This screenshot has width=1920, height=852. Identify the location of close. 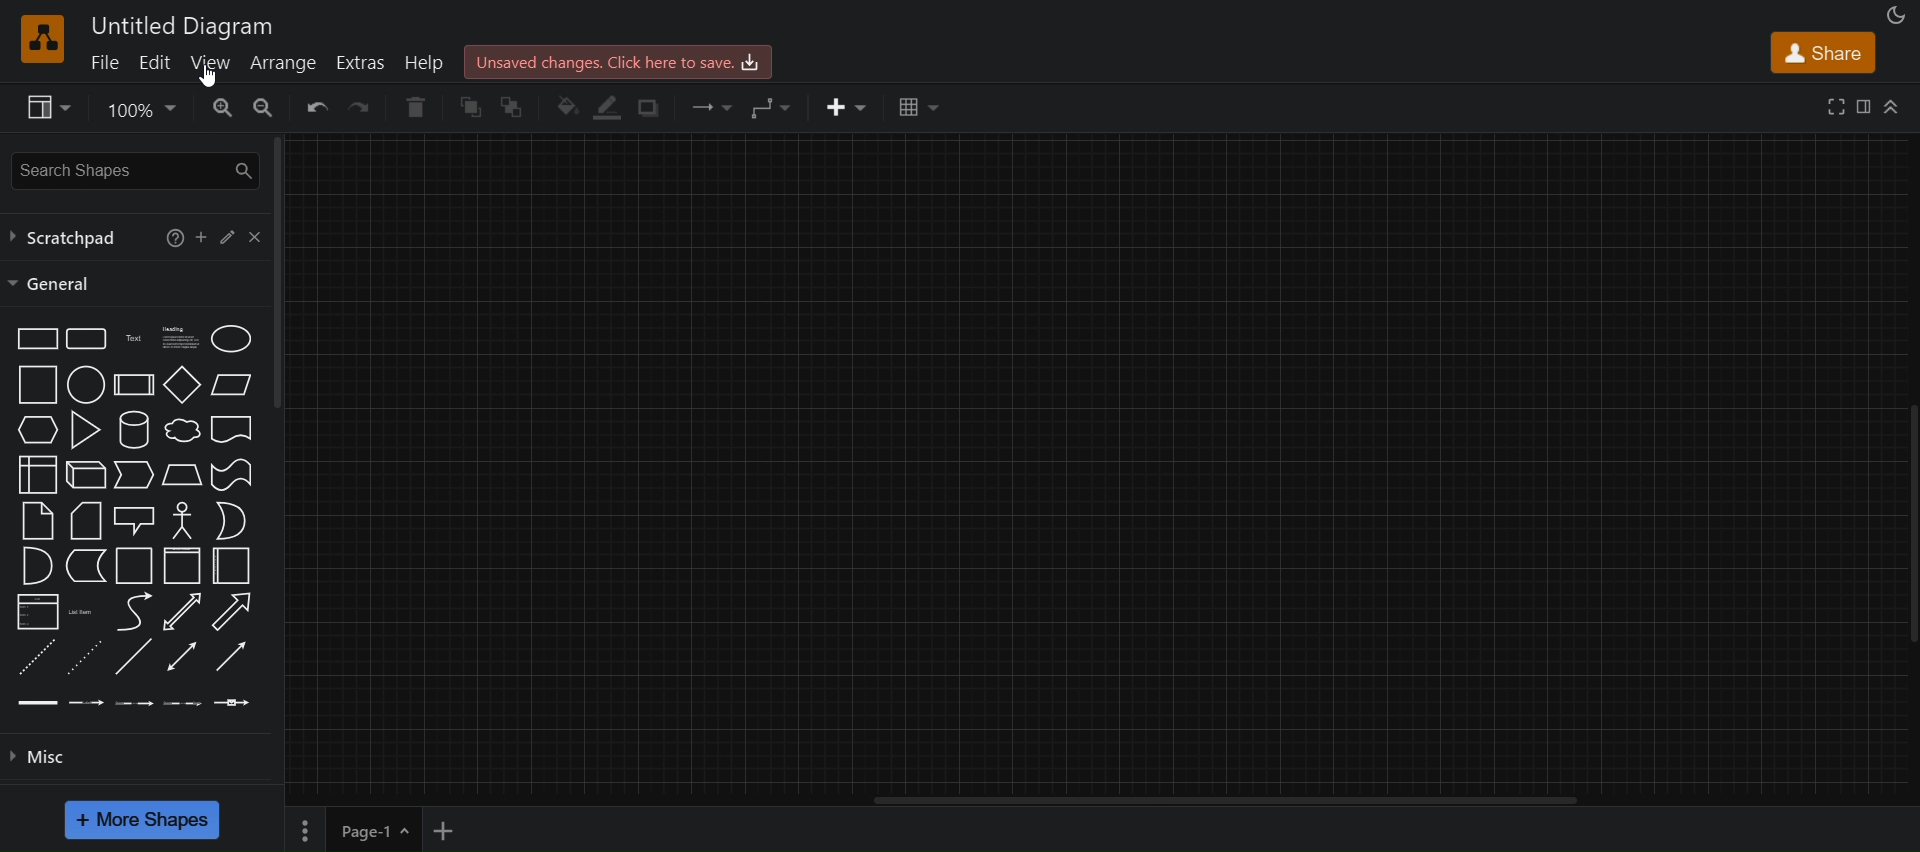
(259, 237).